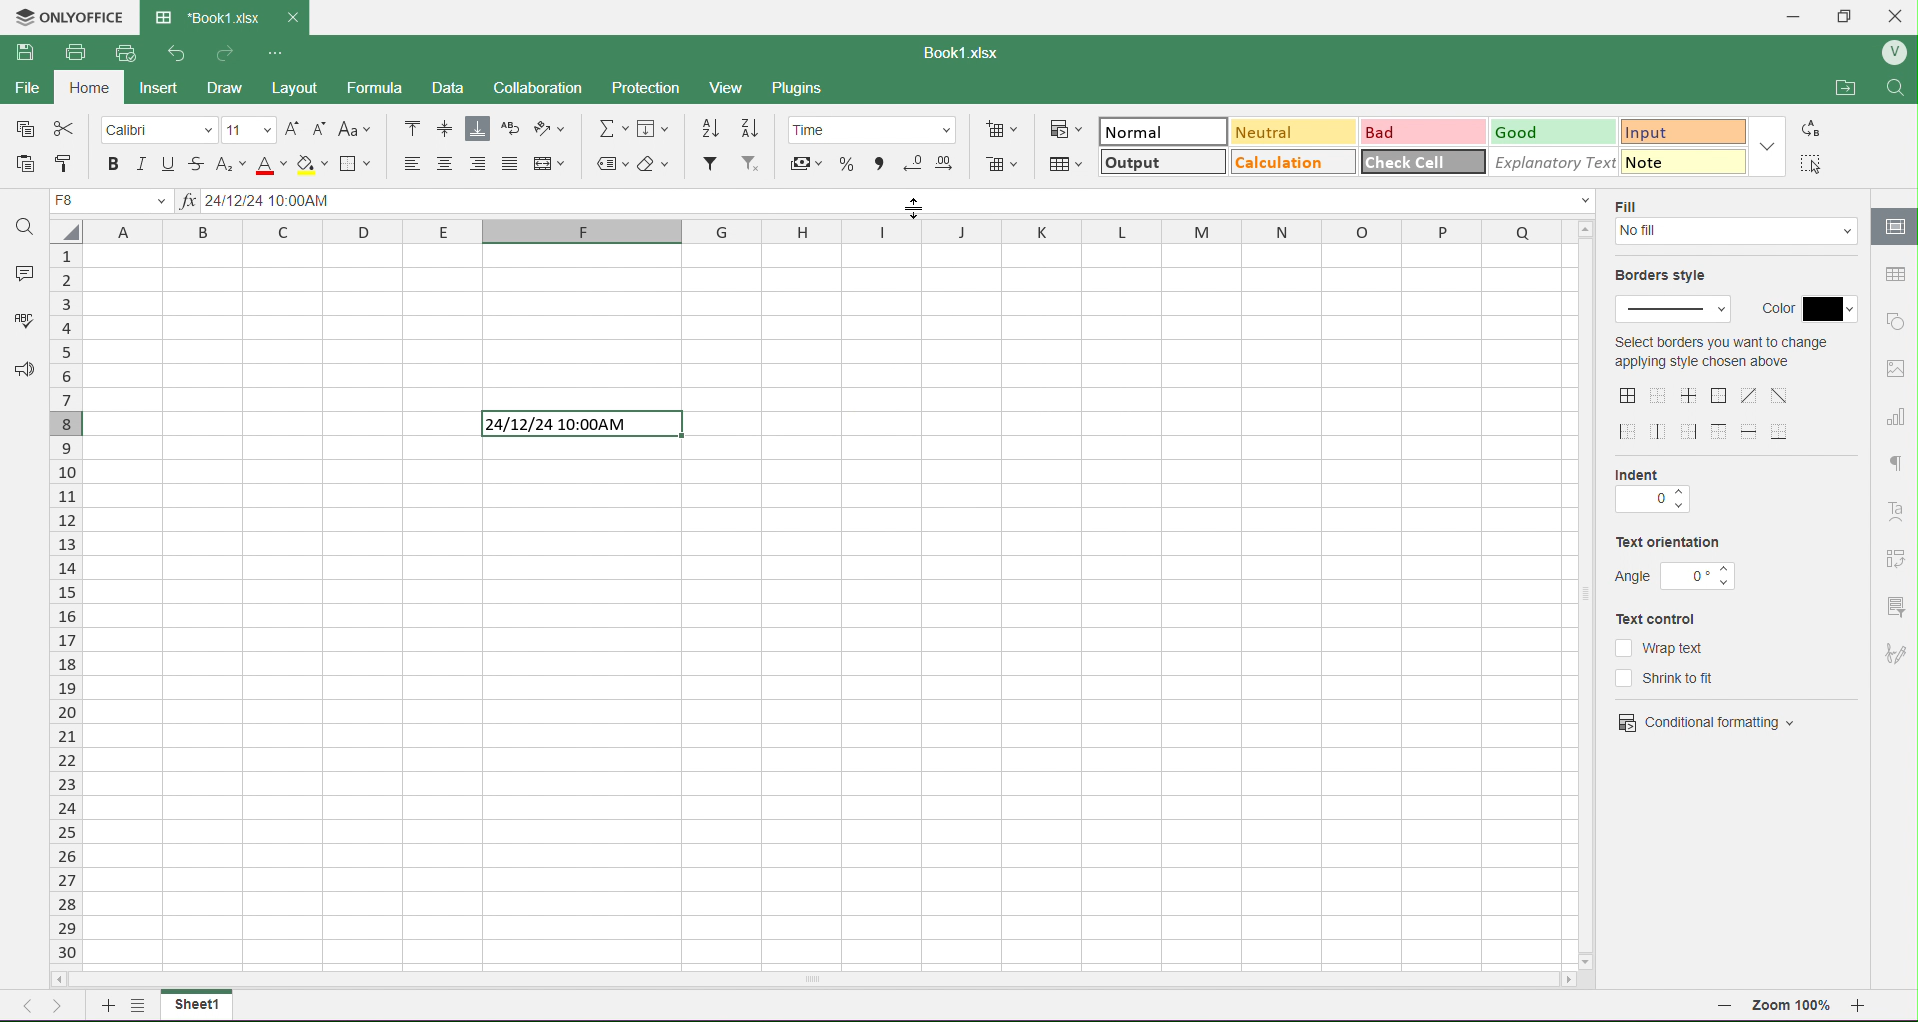 Image resolution: width=1918 pixels, height=1022 pixels. I want to click on Cut, so click(67, 130).